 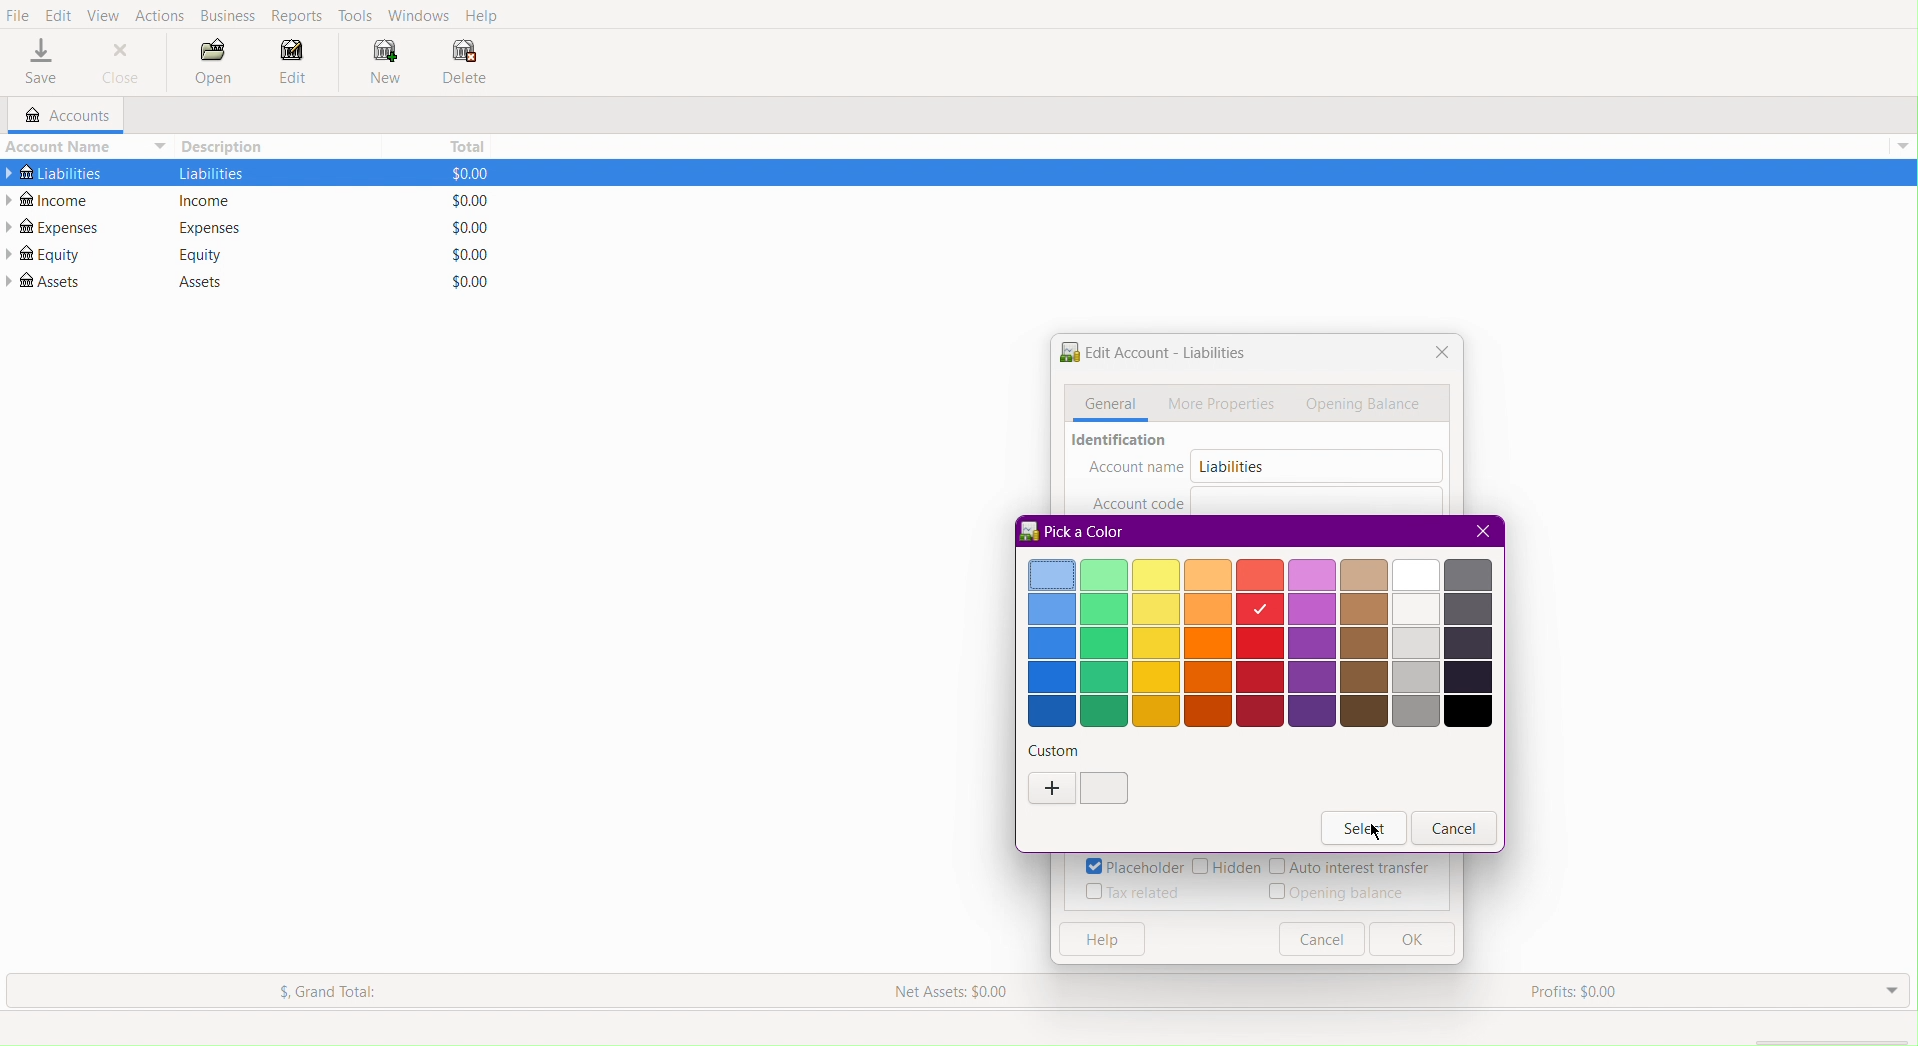 I want to click on Liabilities, so click(x=54, y=170).